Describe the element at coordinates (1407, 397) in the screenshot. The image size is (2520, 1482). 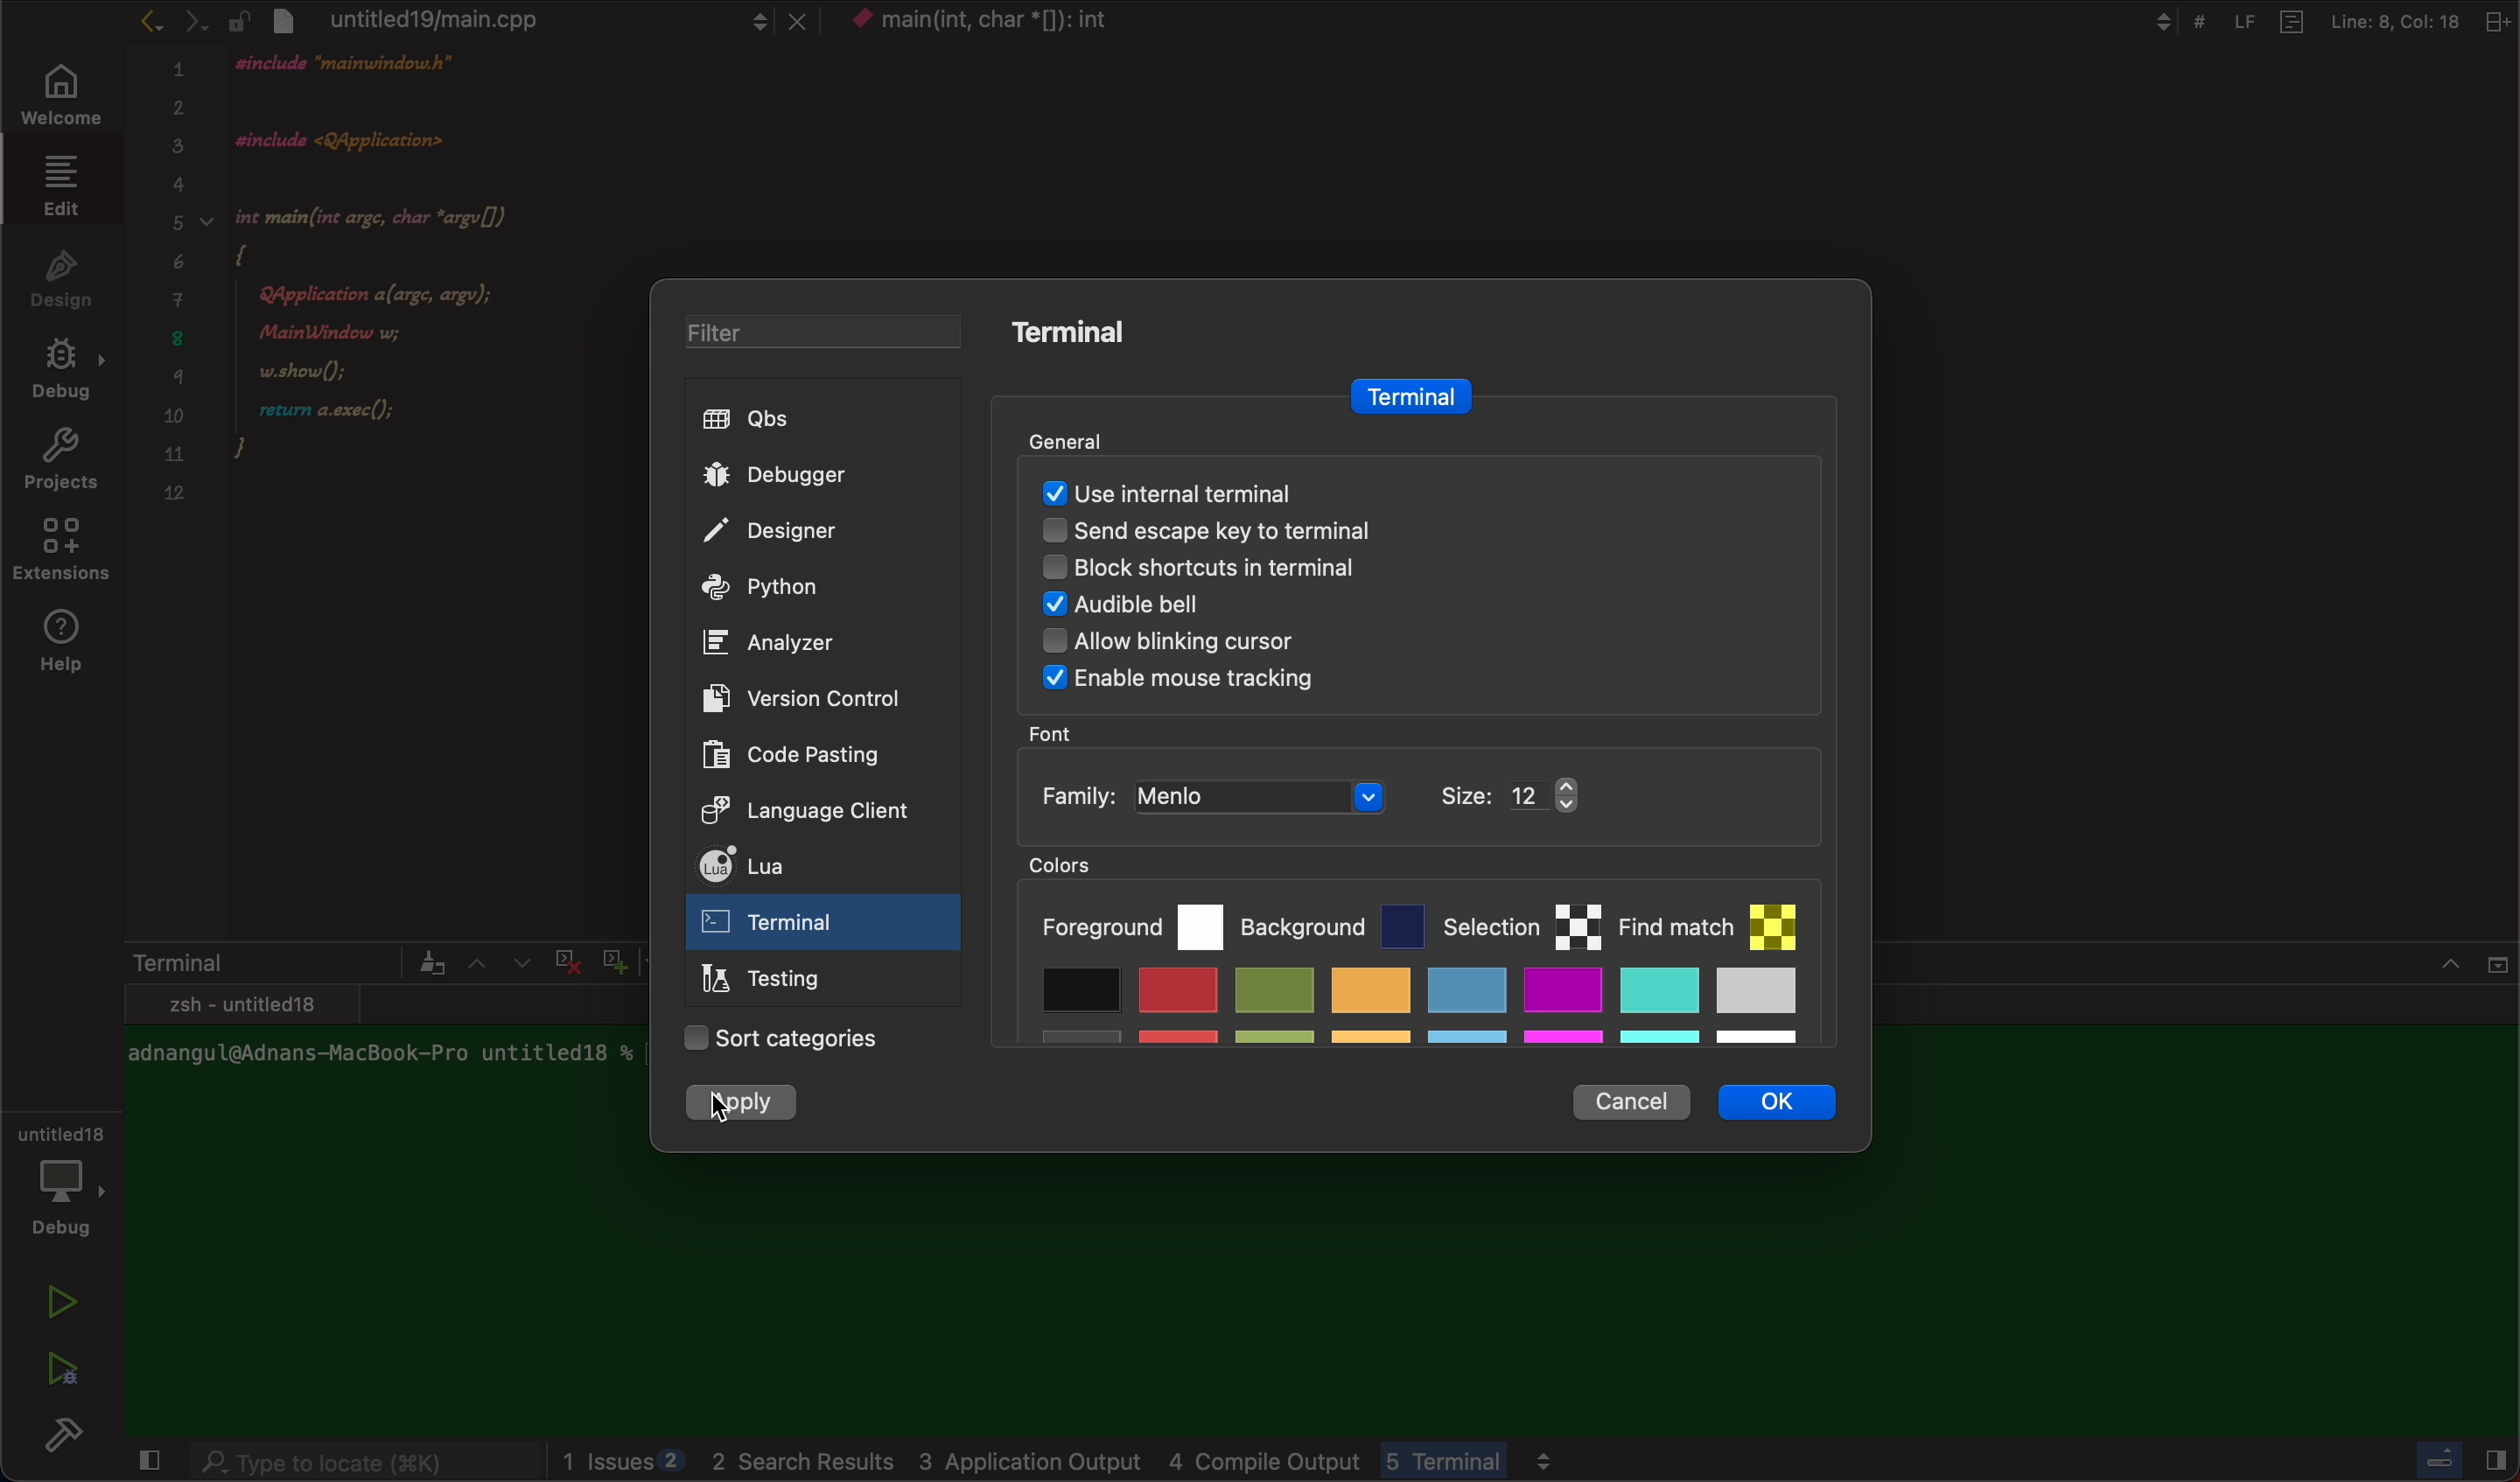
I see `terminal` at that location.